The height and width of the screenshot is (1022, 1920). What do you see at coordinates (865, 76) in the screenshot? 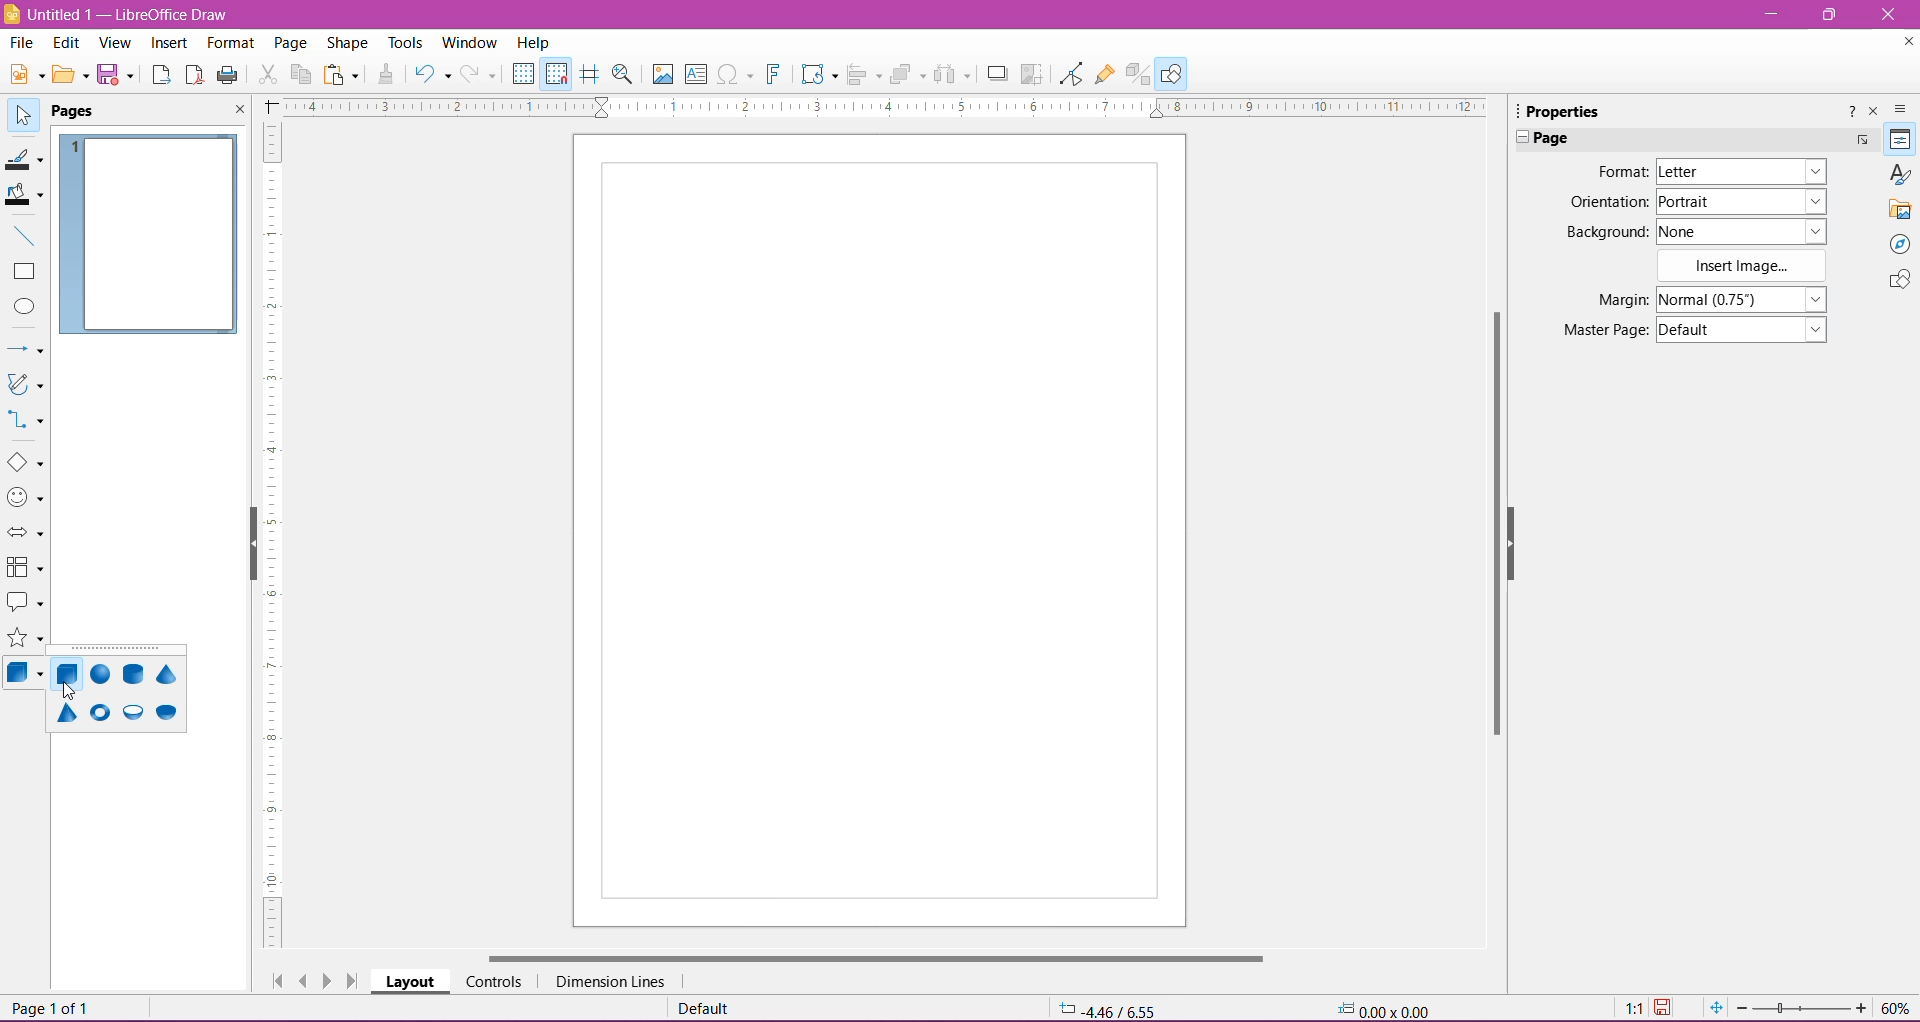
I see `Align` at bounding box center [865, 76].